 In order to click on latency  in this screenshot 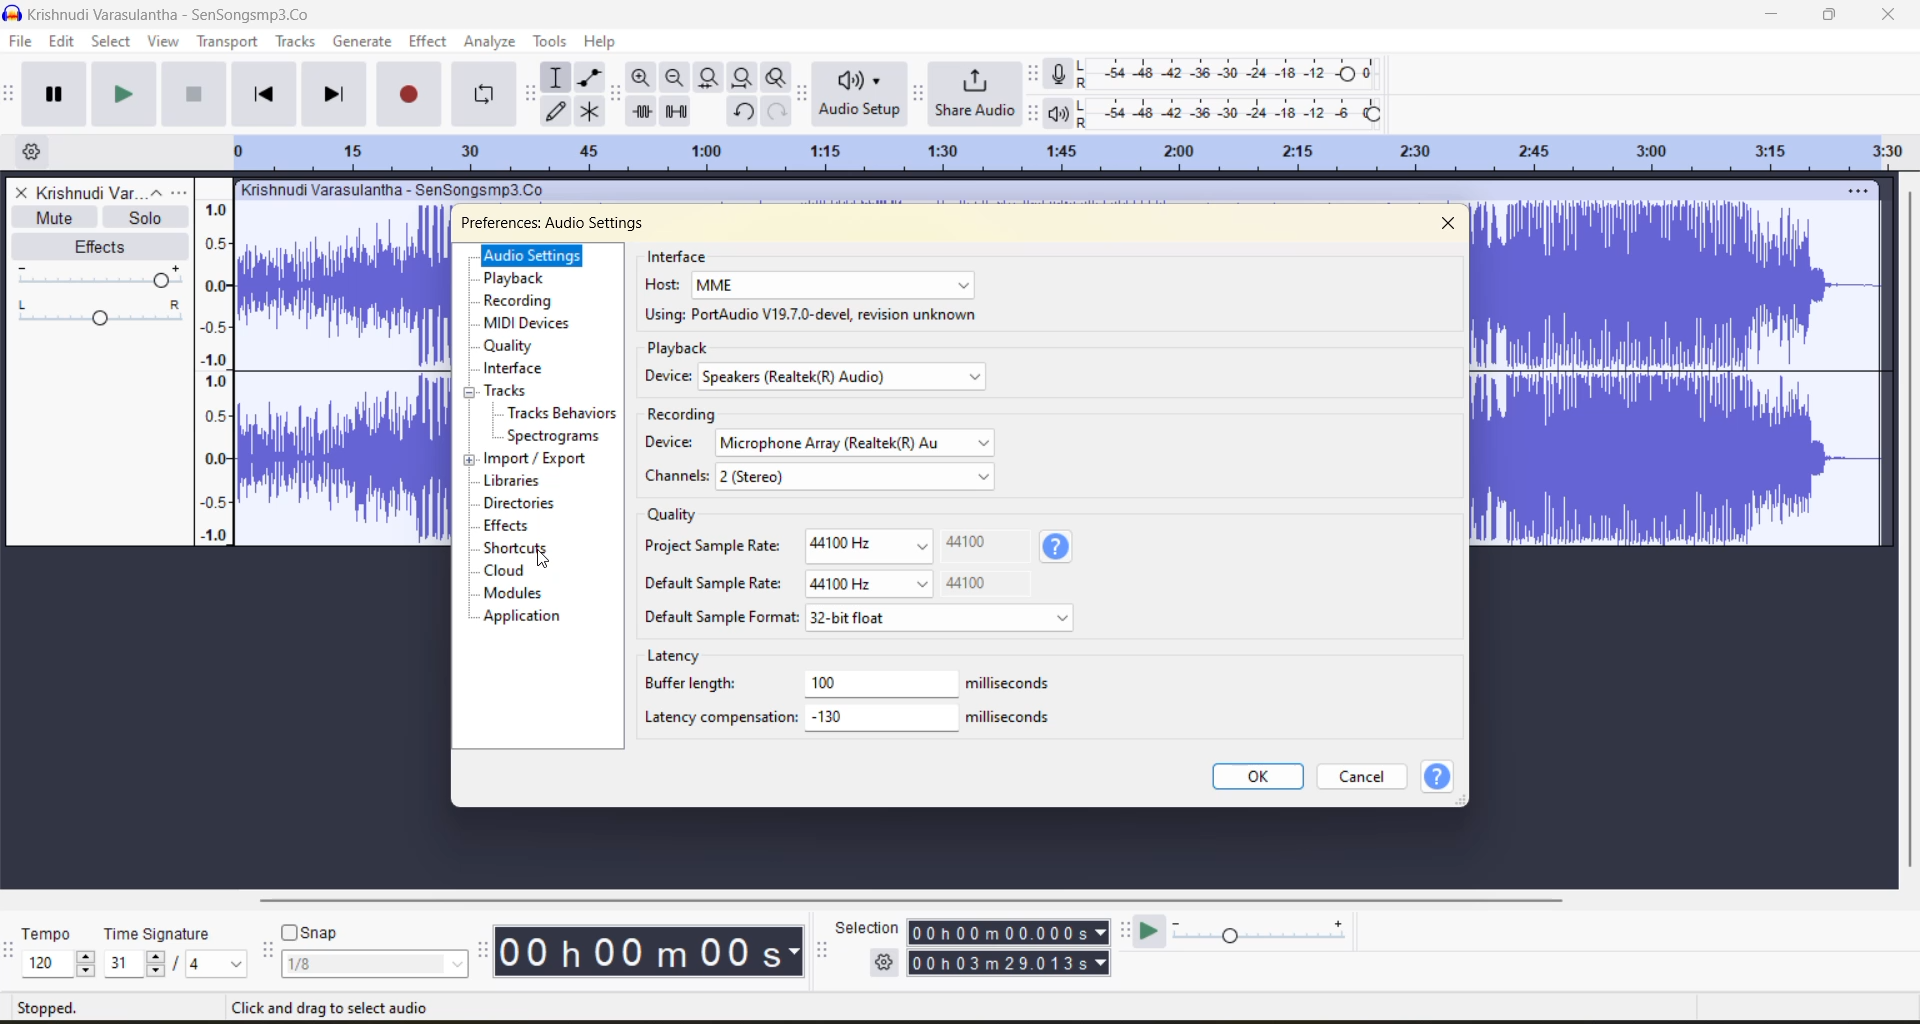, I will do `click(852, 720)`.